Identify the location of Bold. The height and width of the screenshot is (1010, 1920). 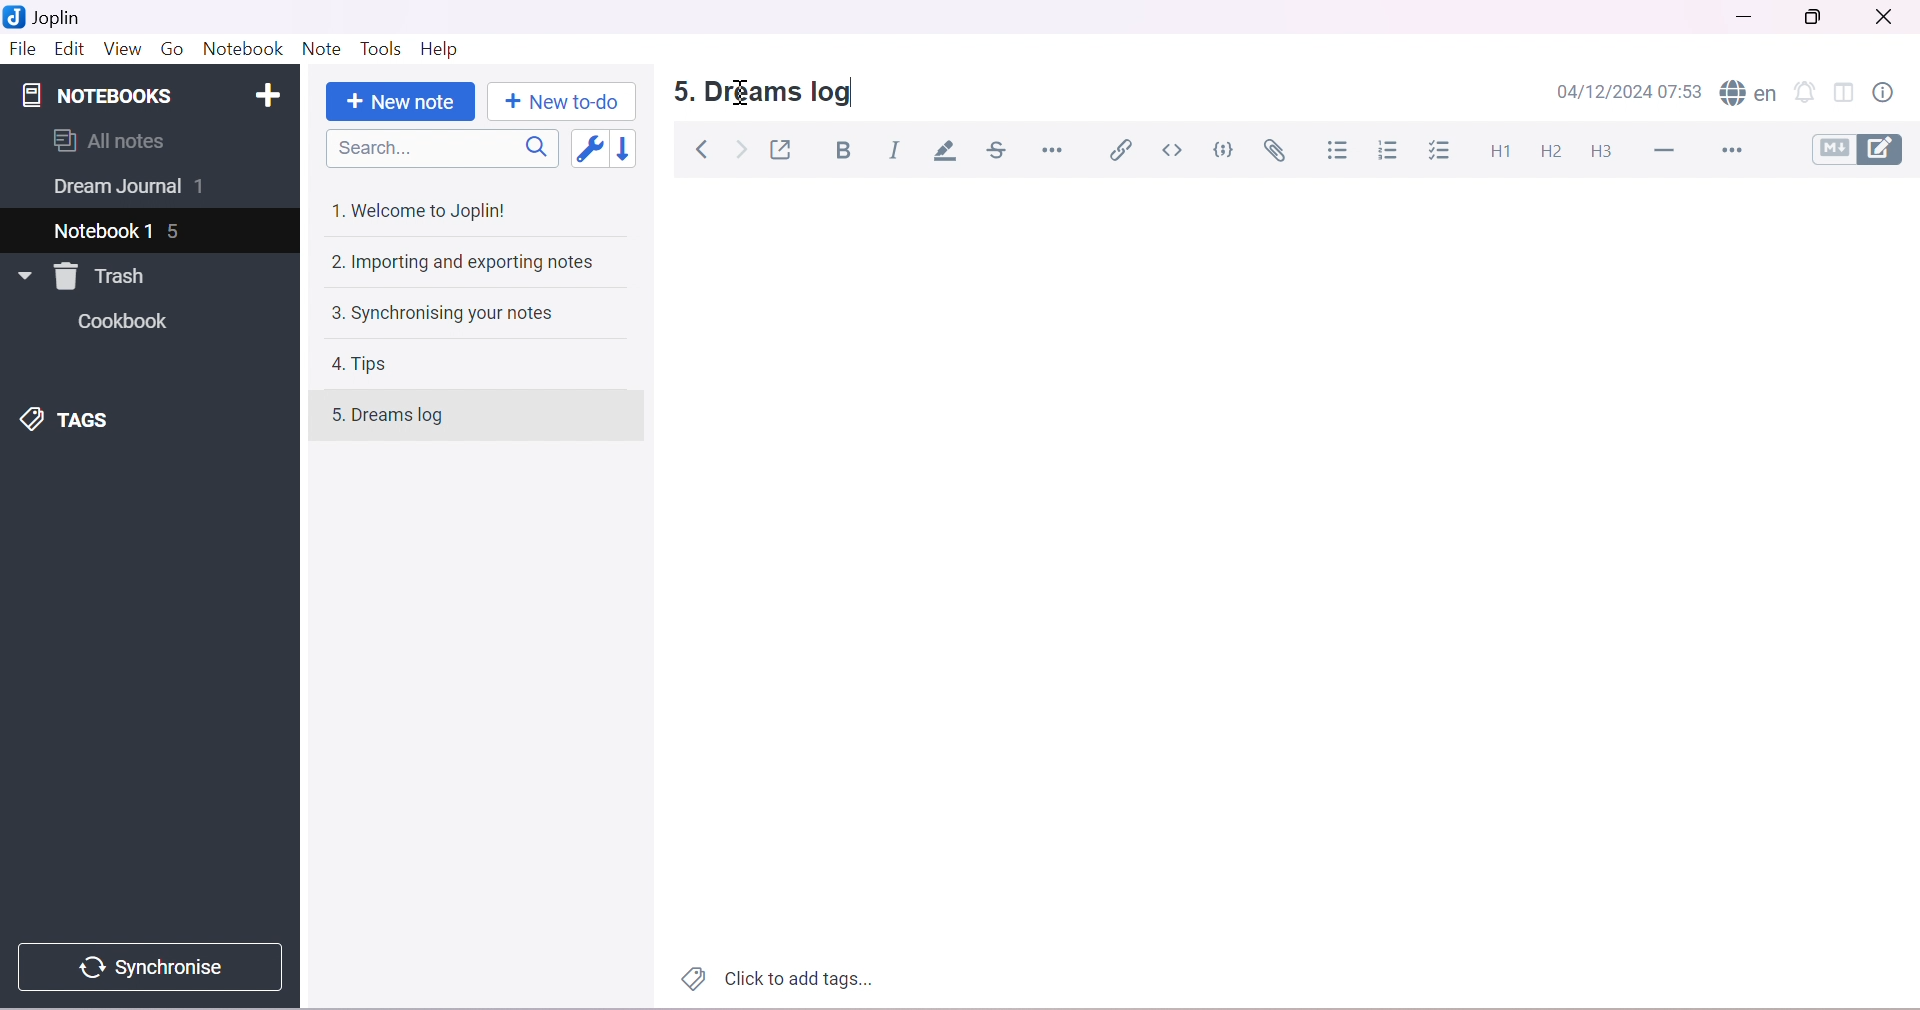
(849, 152).